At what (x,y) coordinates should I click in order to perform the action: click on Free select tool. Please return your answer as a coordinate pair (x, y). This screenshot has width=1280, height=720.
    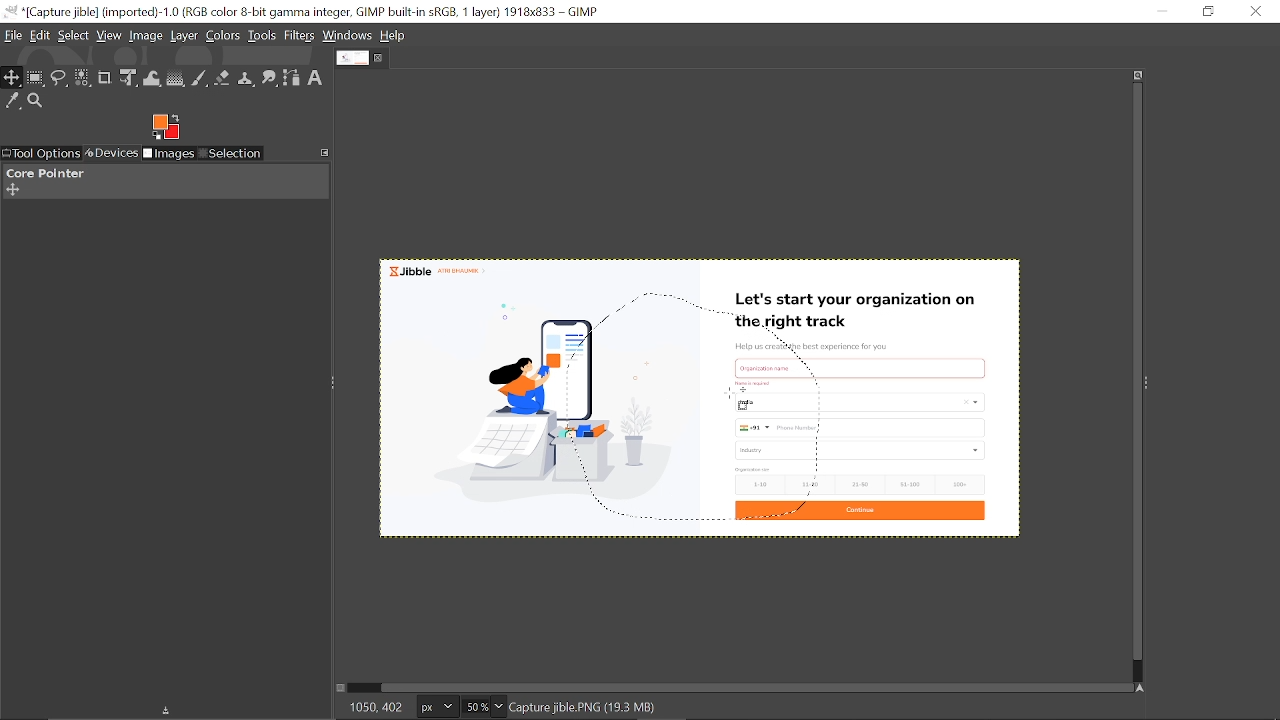
    Looking at the image, I should click on (60, 79).